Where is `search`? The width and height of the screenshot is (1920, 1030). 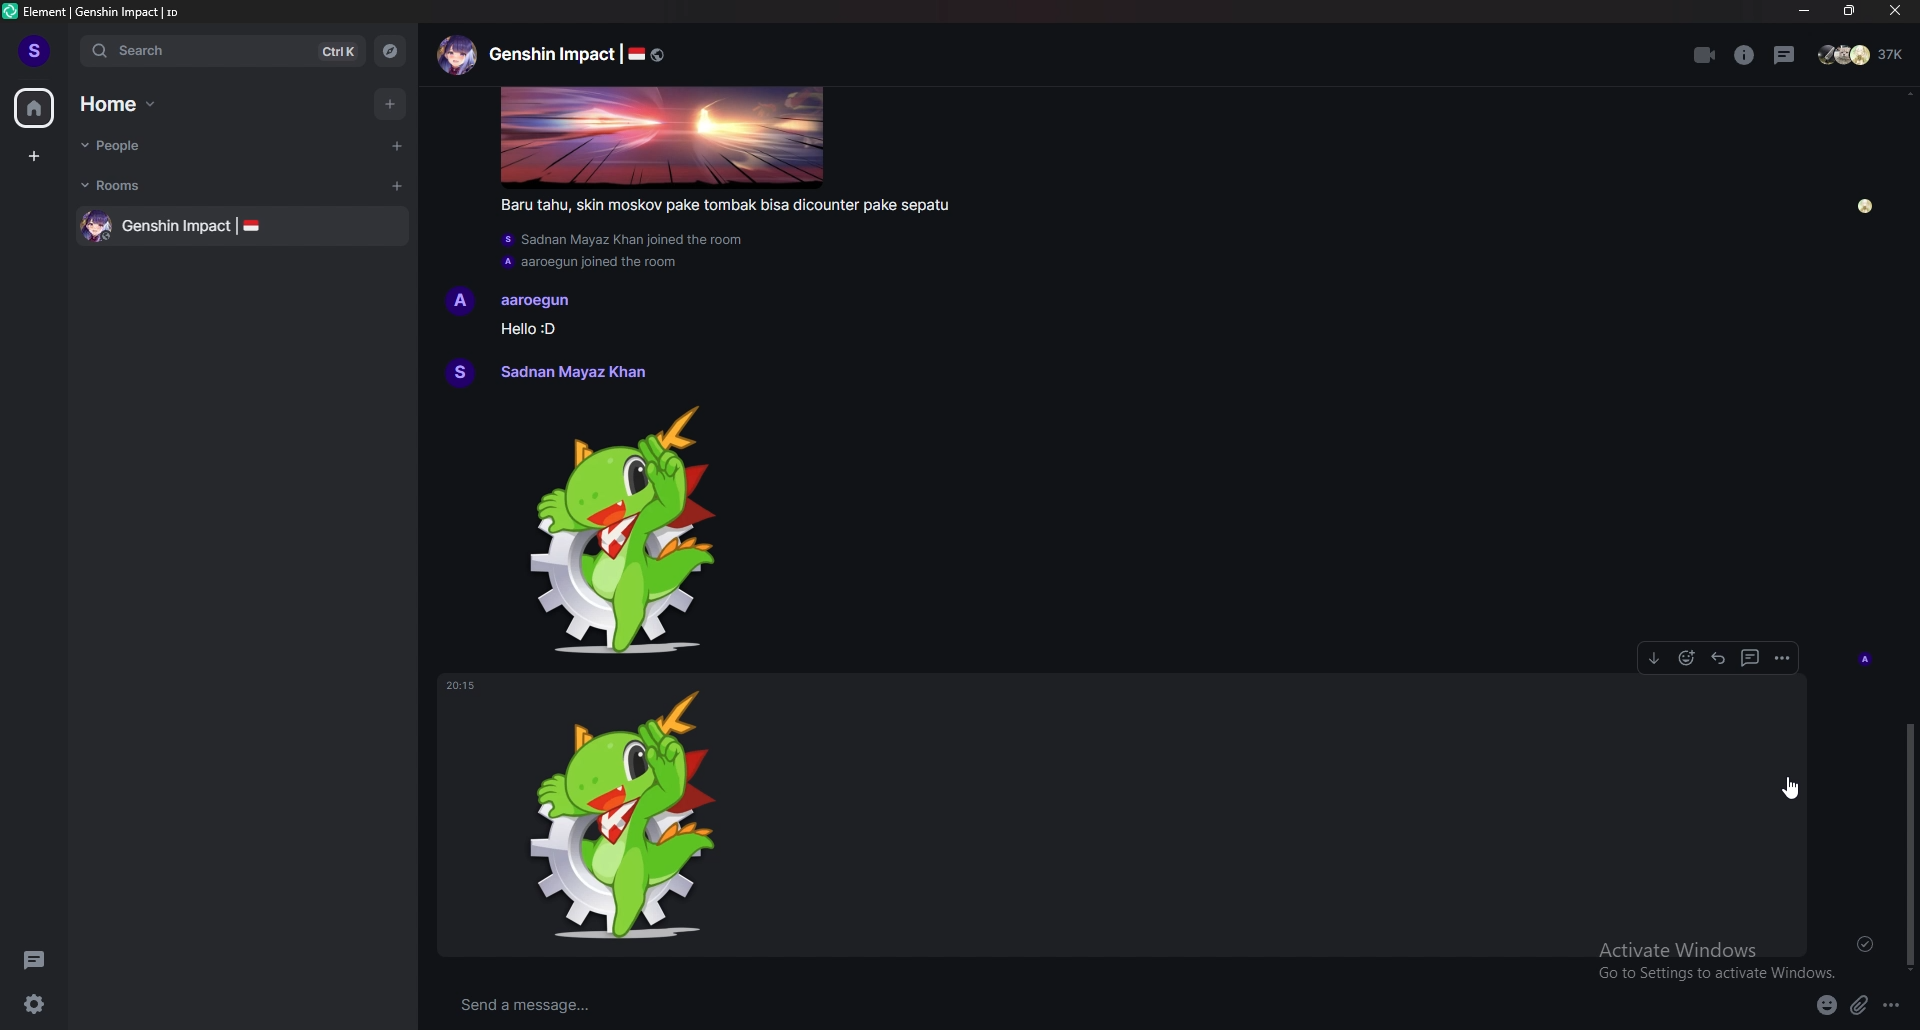
search is located at coordinates (219, 50).